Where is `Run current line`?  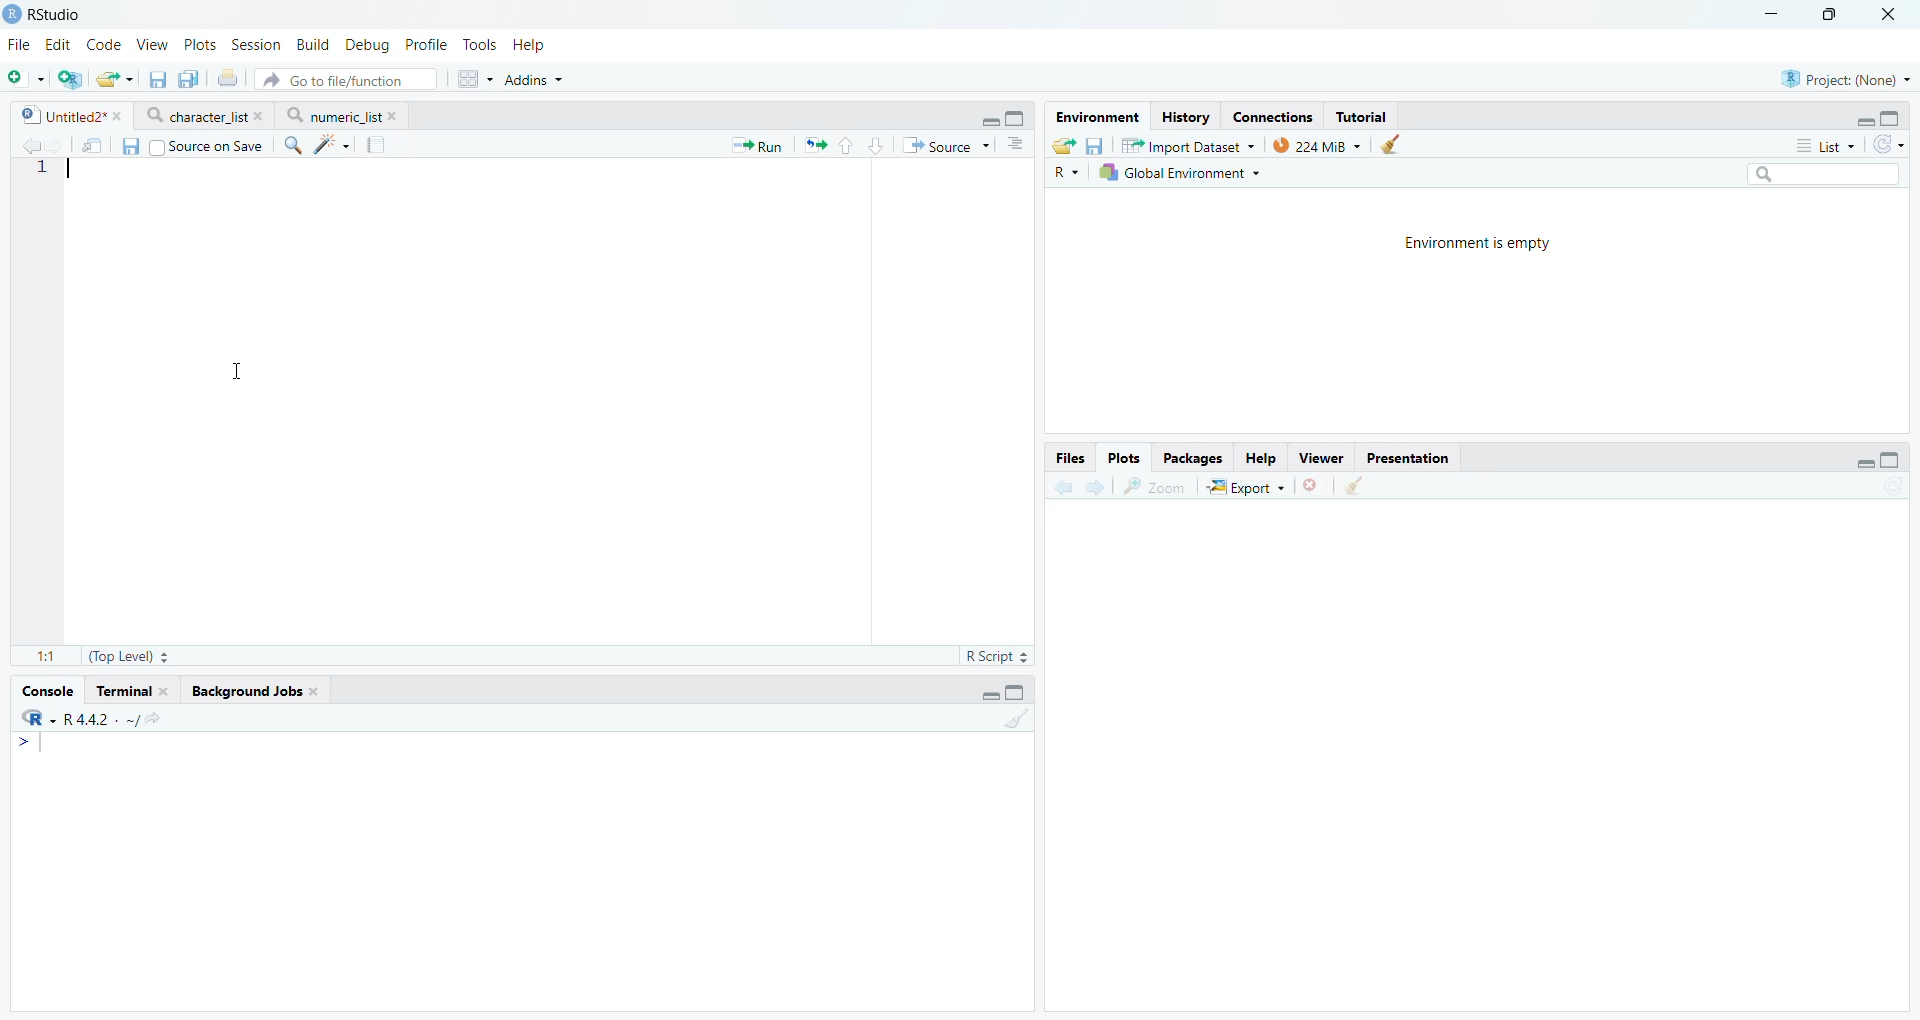 Run current line is located at coordinates (754, 146).